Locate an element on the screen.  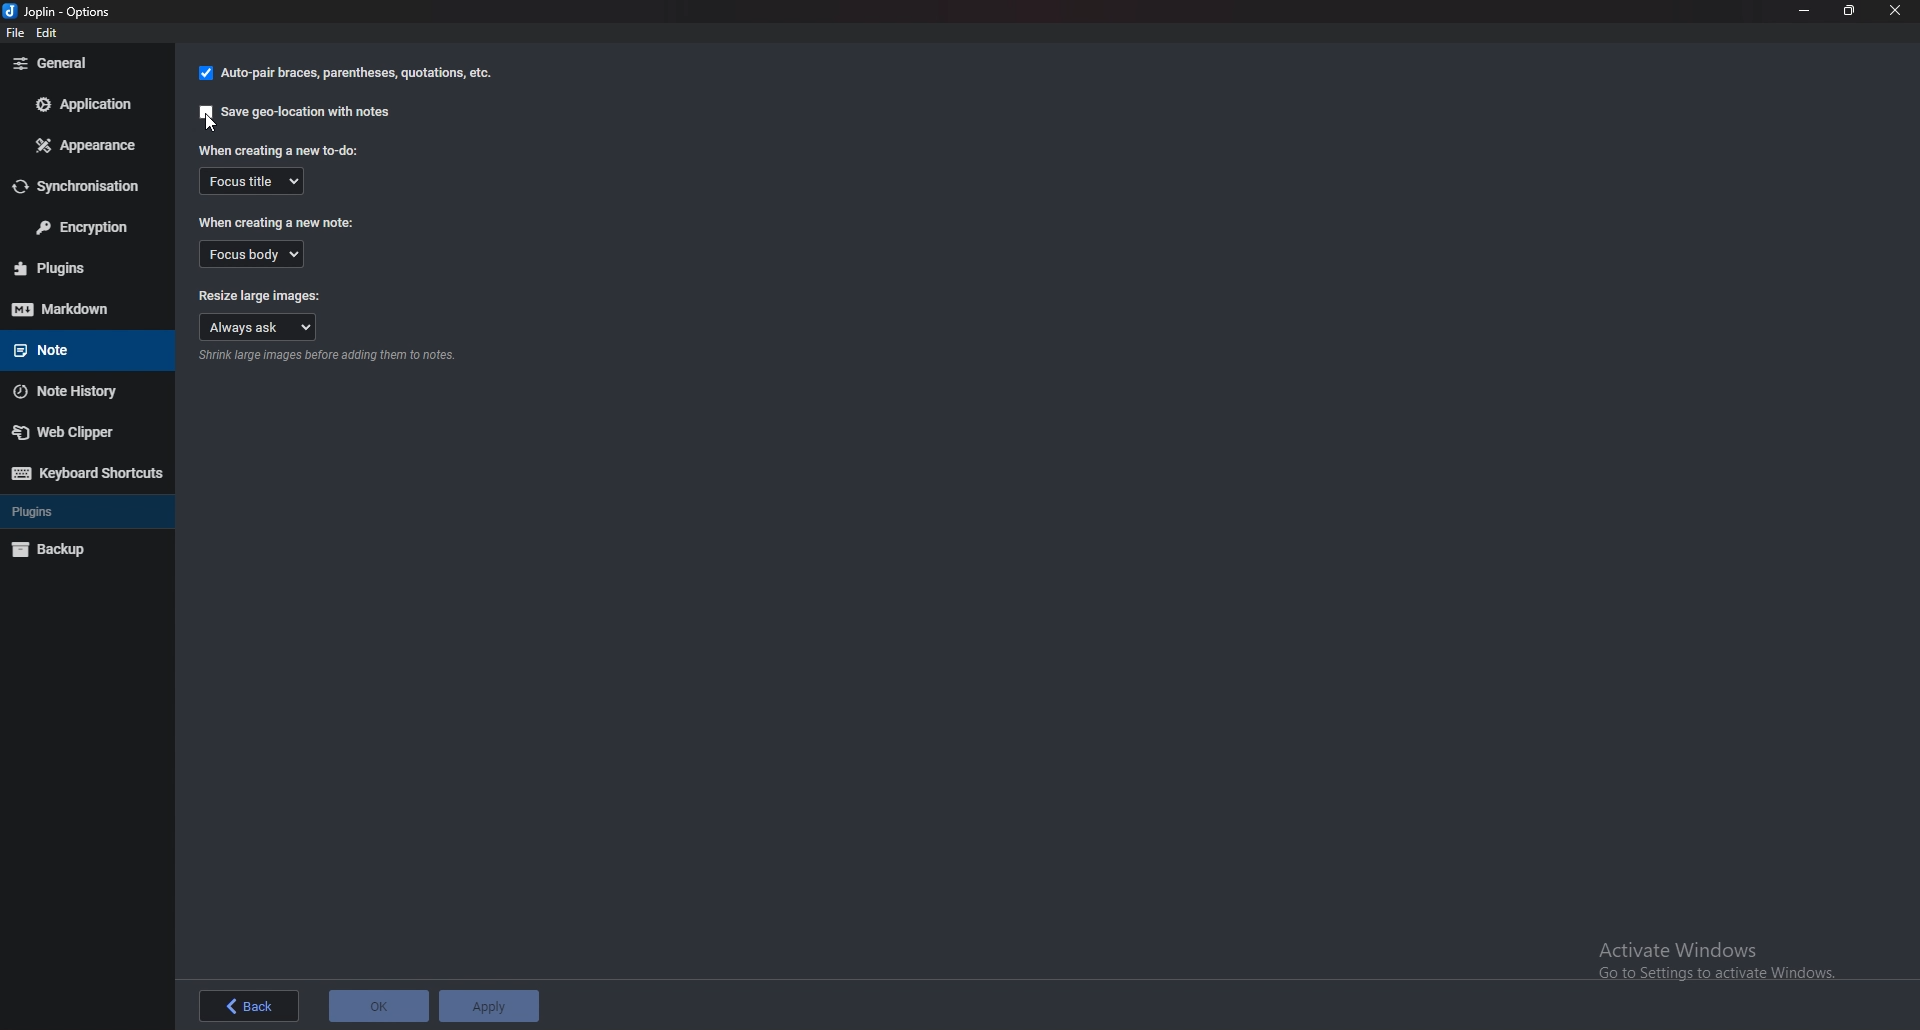
Plugins is located at coordinates (79, 511).